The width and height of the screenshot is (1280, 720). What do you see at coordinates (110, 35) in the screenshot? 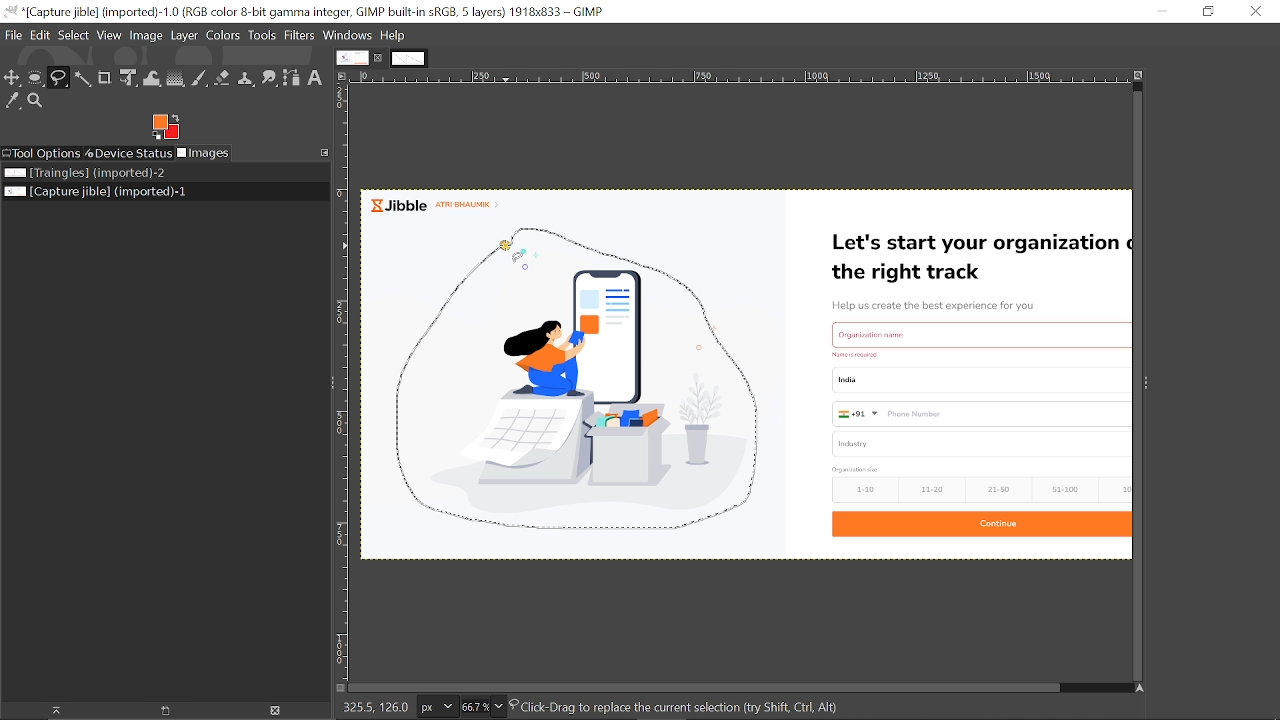
I see `View` at bounding box center [110, 35].